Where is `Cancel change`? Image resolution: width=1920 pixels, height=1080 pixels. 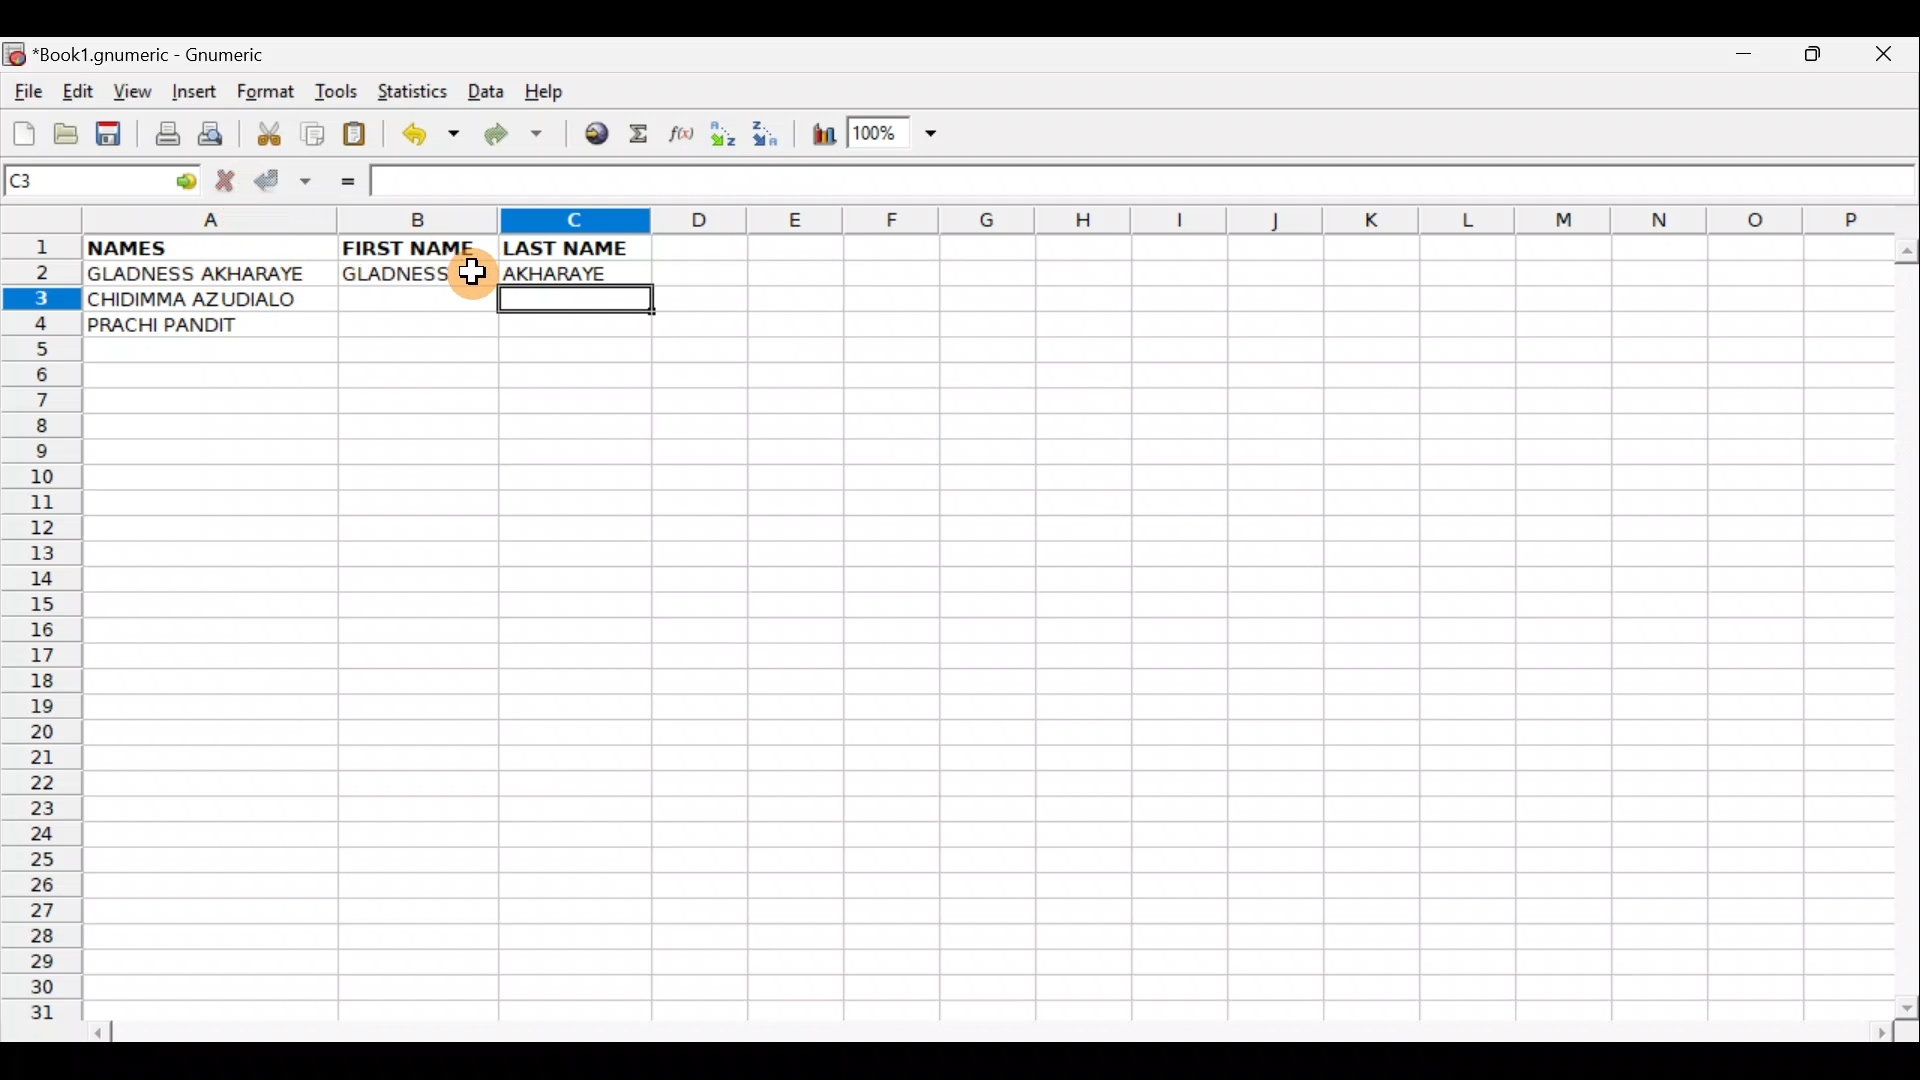
Cancel change is located at coordinates (230, 177).